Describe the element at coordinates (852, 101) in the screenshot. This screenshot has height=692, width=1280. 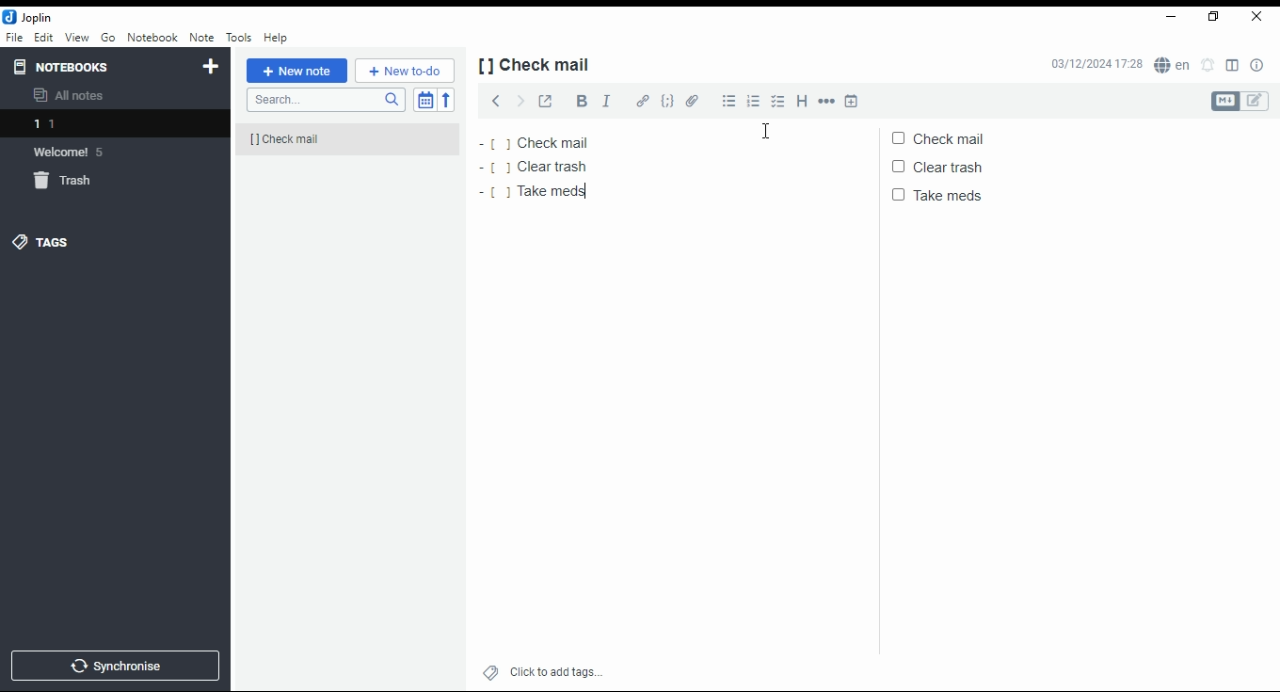
I see `insert time` at that location.